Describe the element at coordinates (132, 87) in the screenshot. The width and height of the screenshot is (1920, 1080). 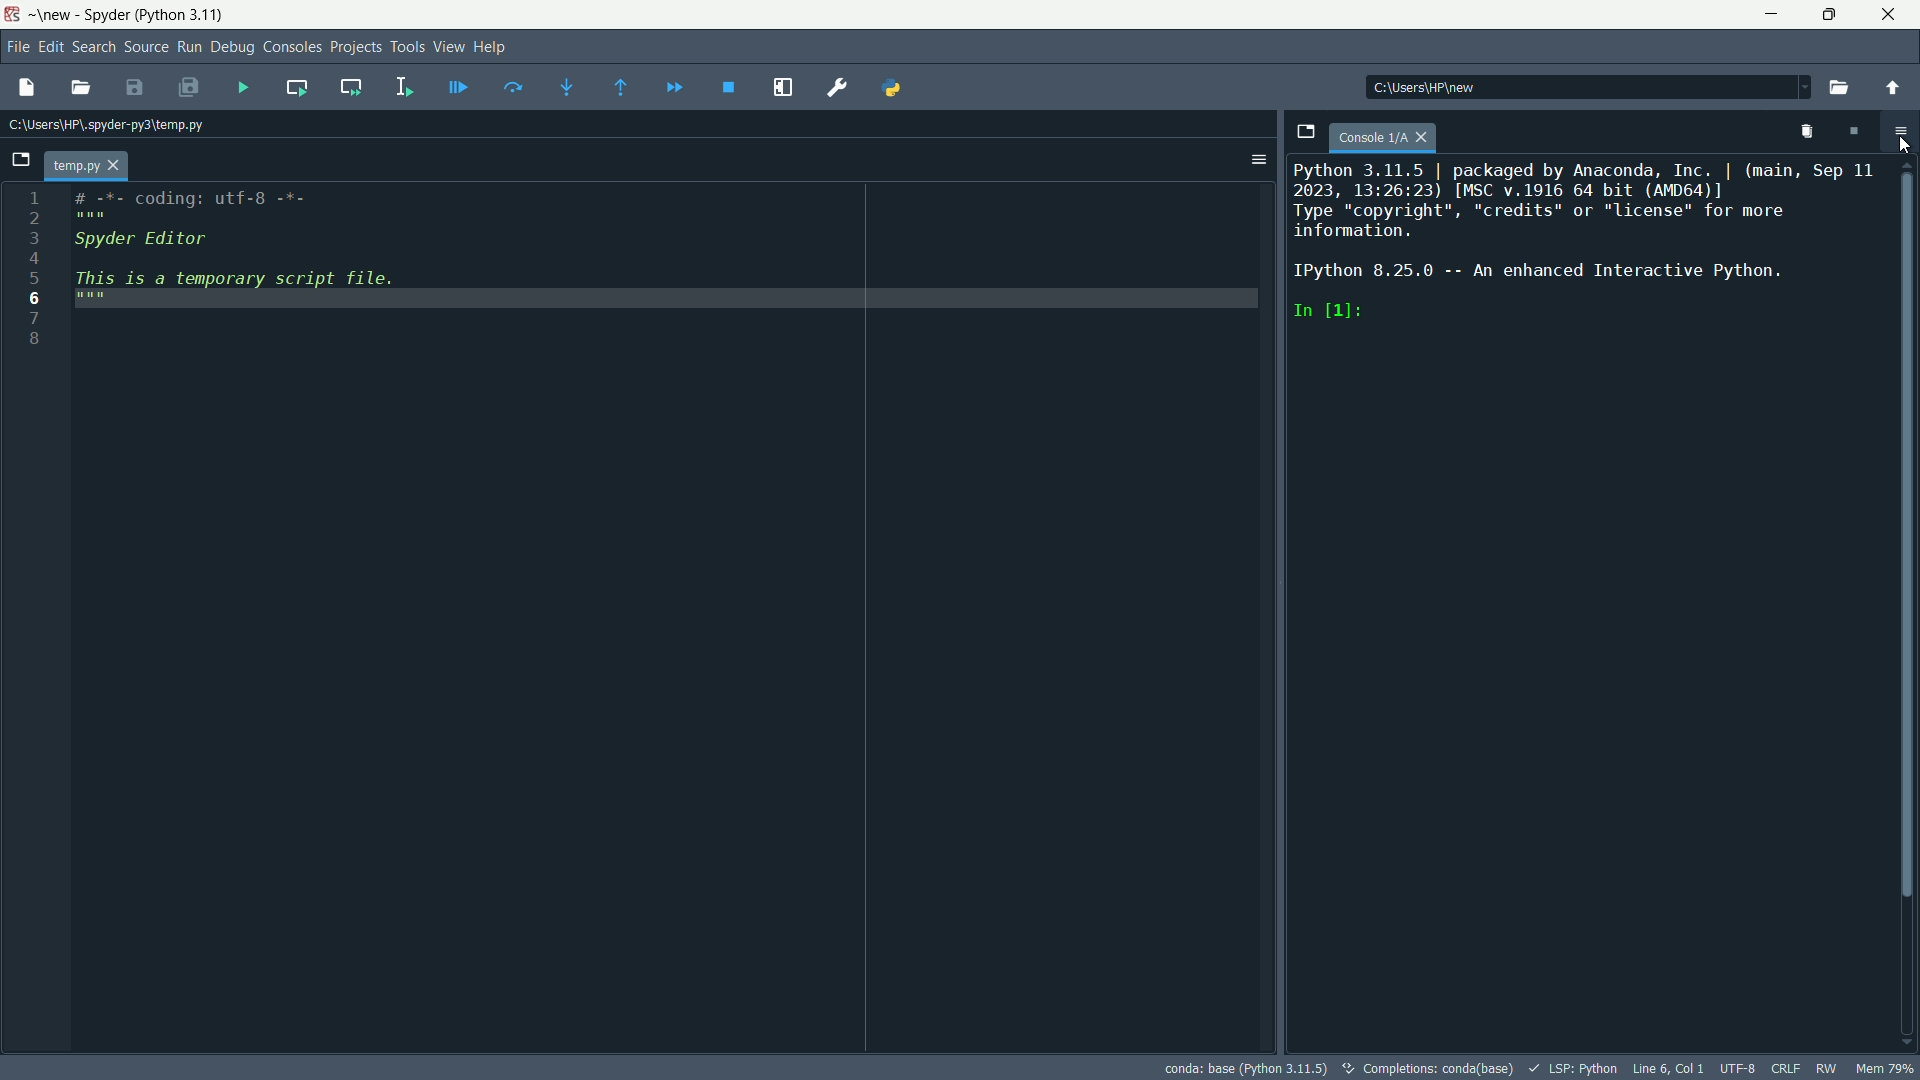
I see `save file` at that location.